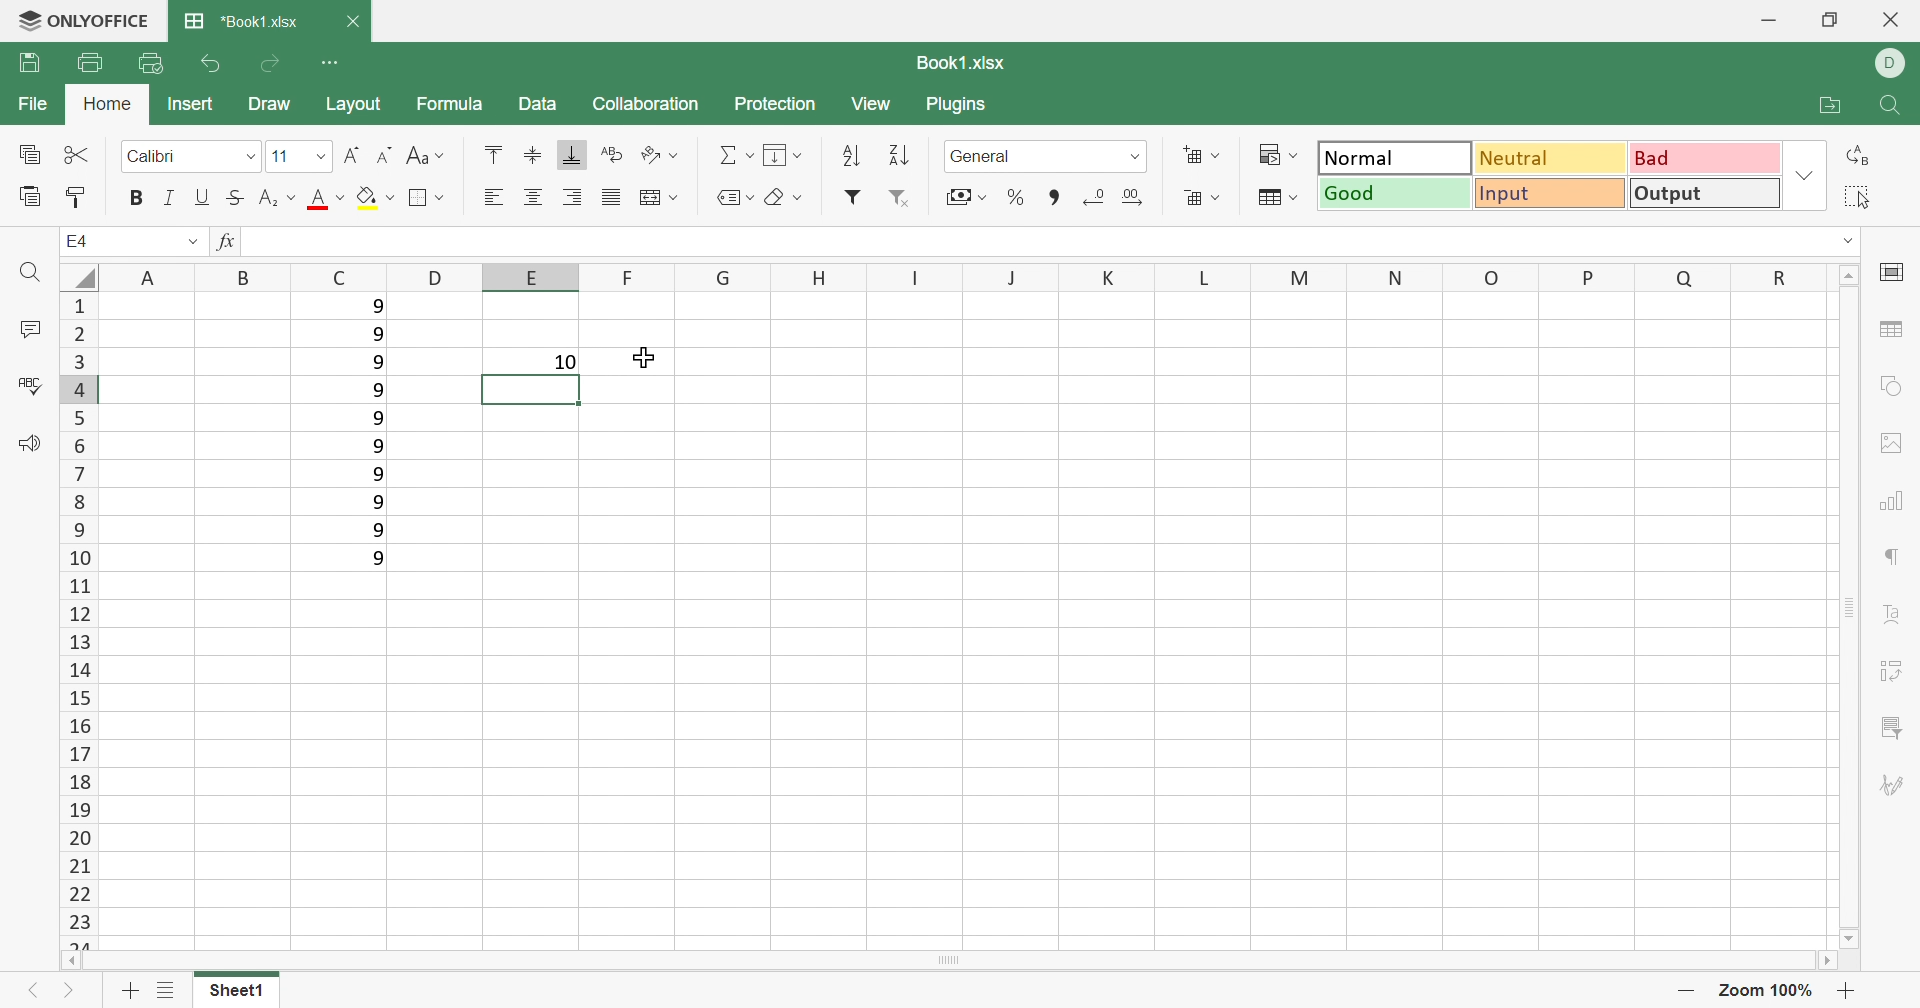 The width and height of the screenshot is (1920, 1008). I want to click on Find, so click(1892, 106).